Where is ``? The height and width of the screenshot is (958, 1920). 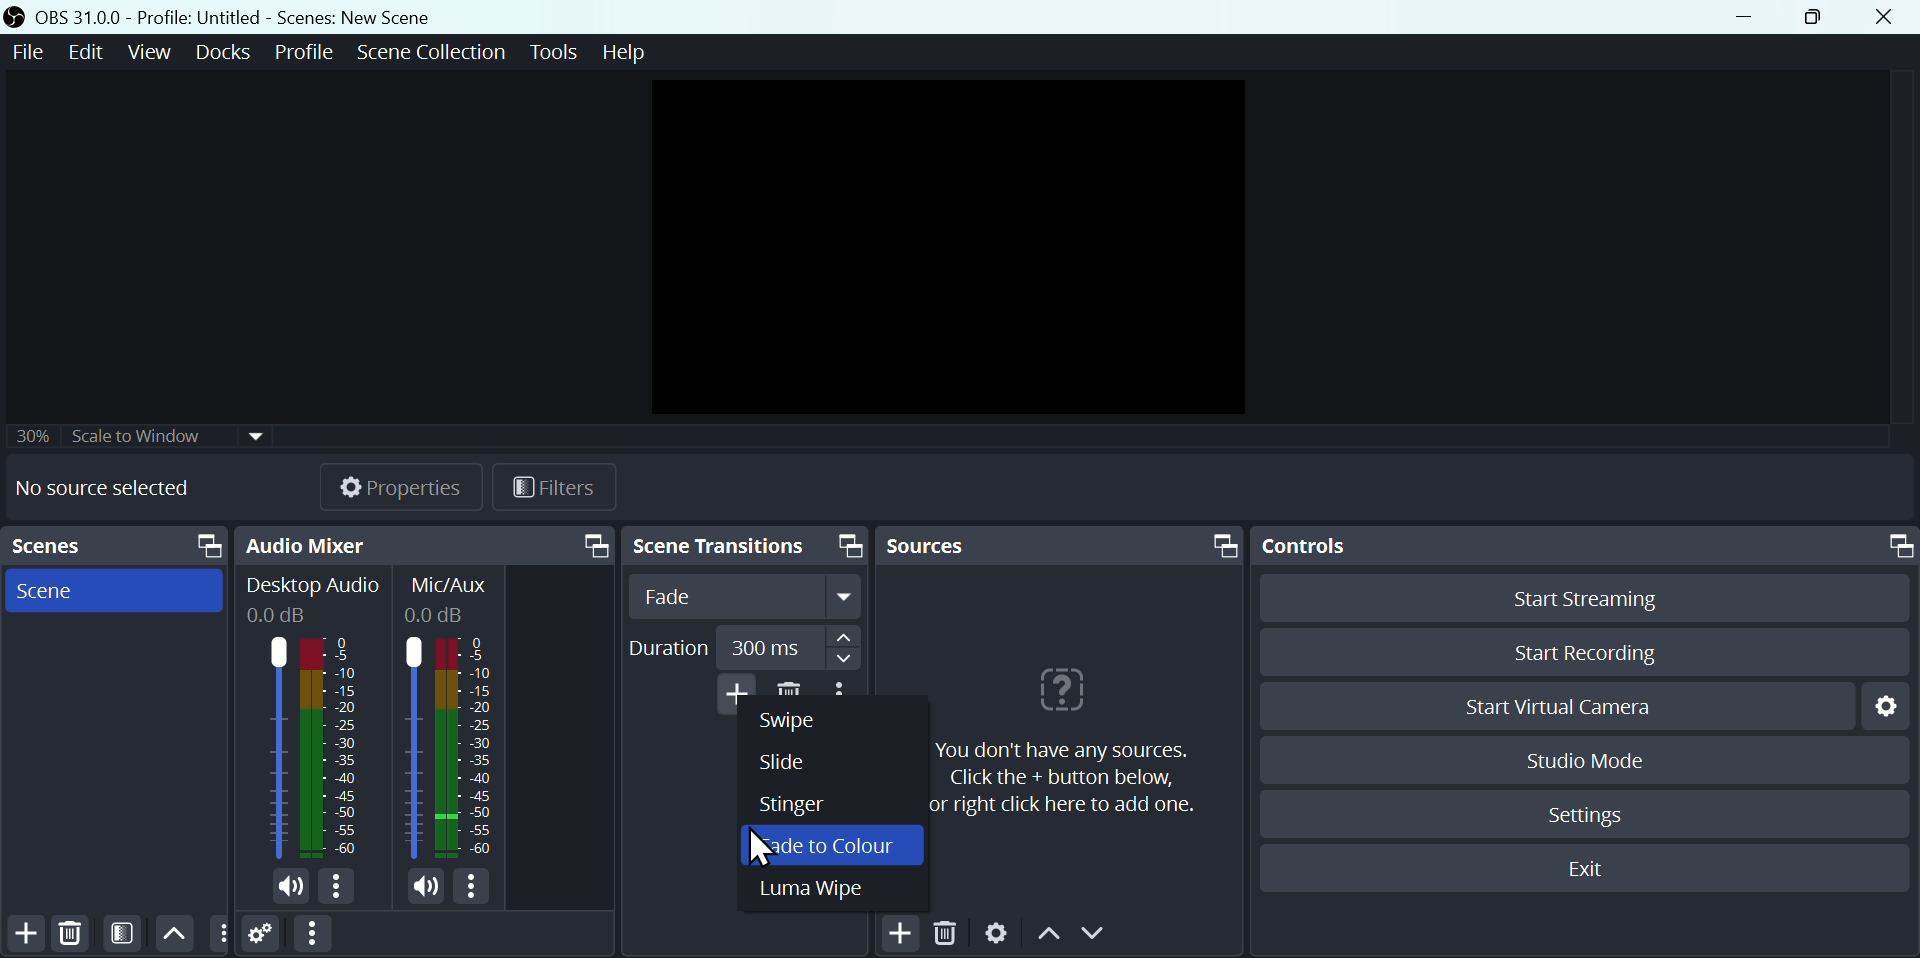  is located at coordinates (551, 49).